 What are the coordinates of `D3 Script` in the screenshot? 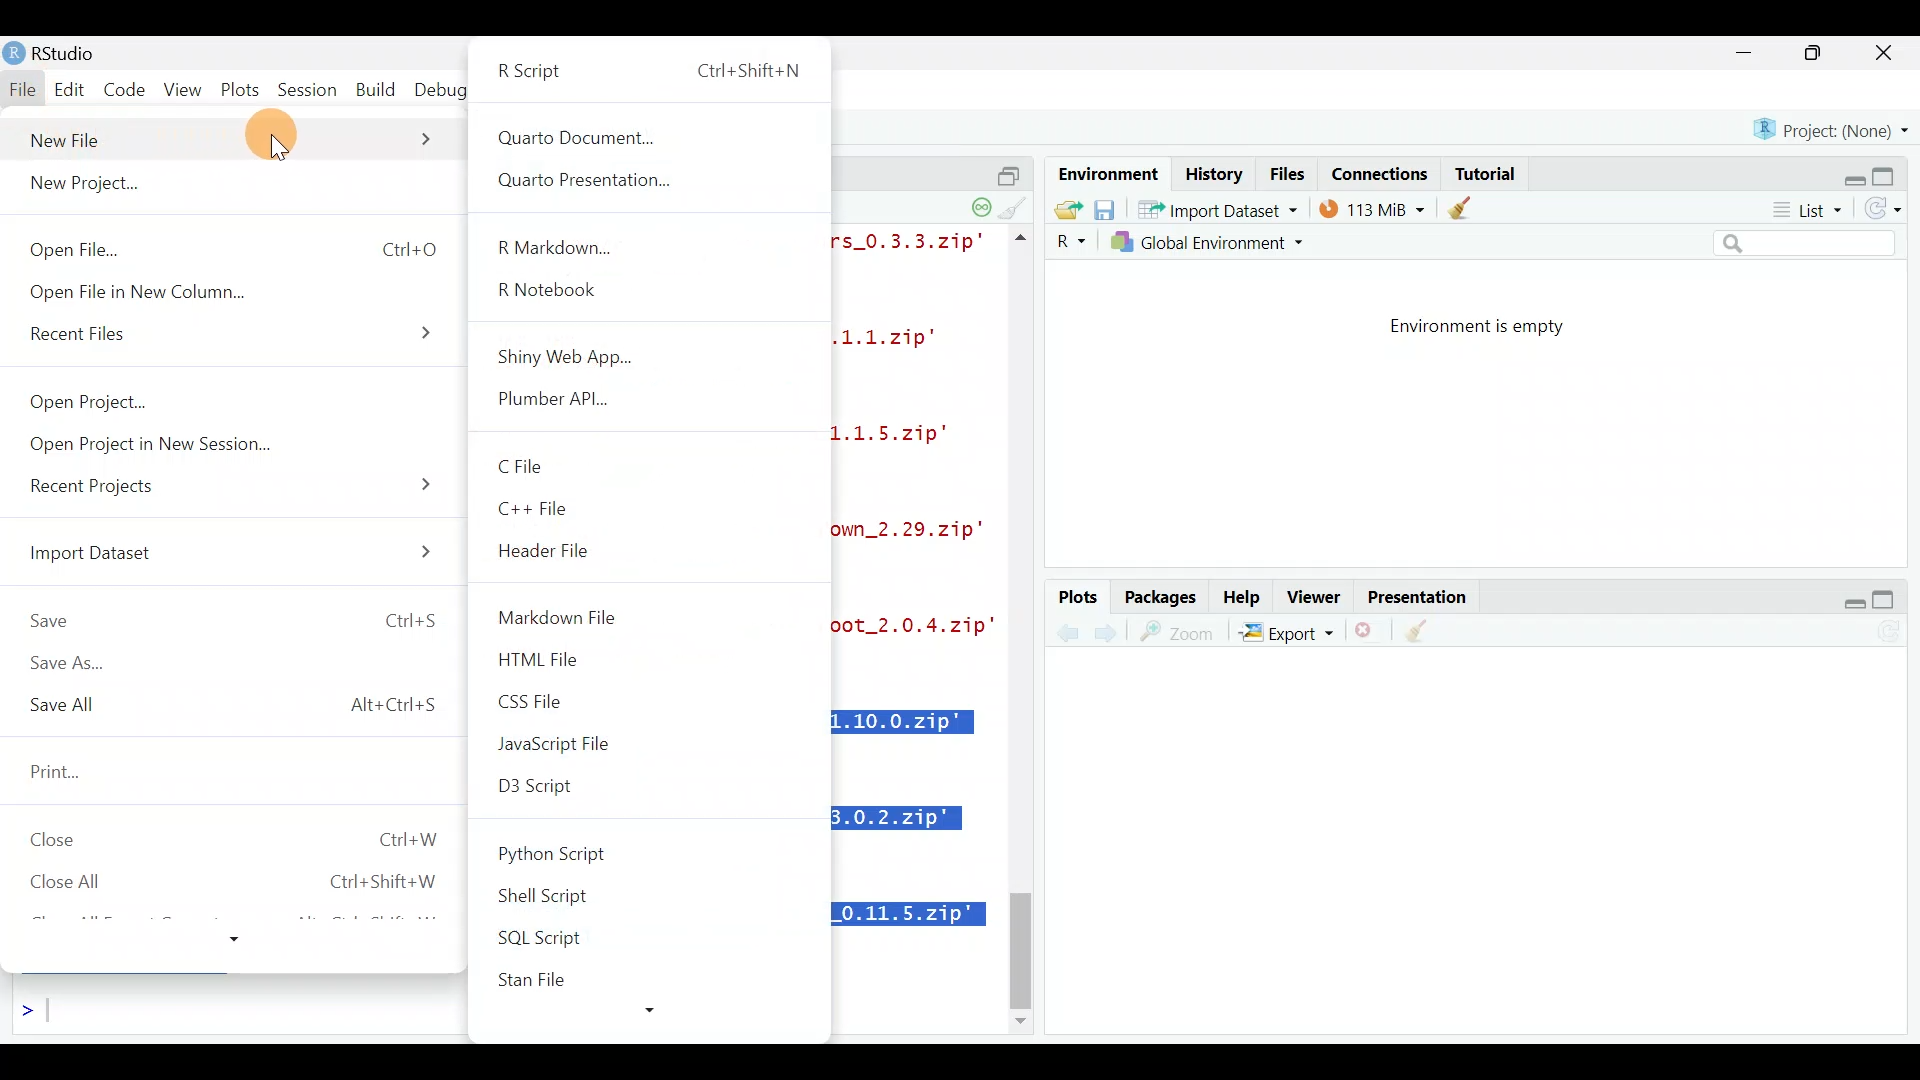 It's located at (554, 791).